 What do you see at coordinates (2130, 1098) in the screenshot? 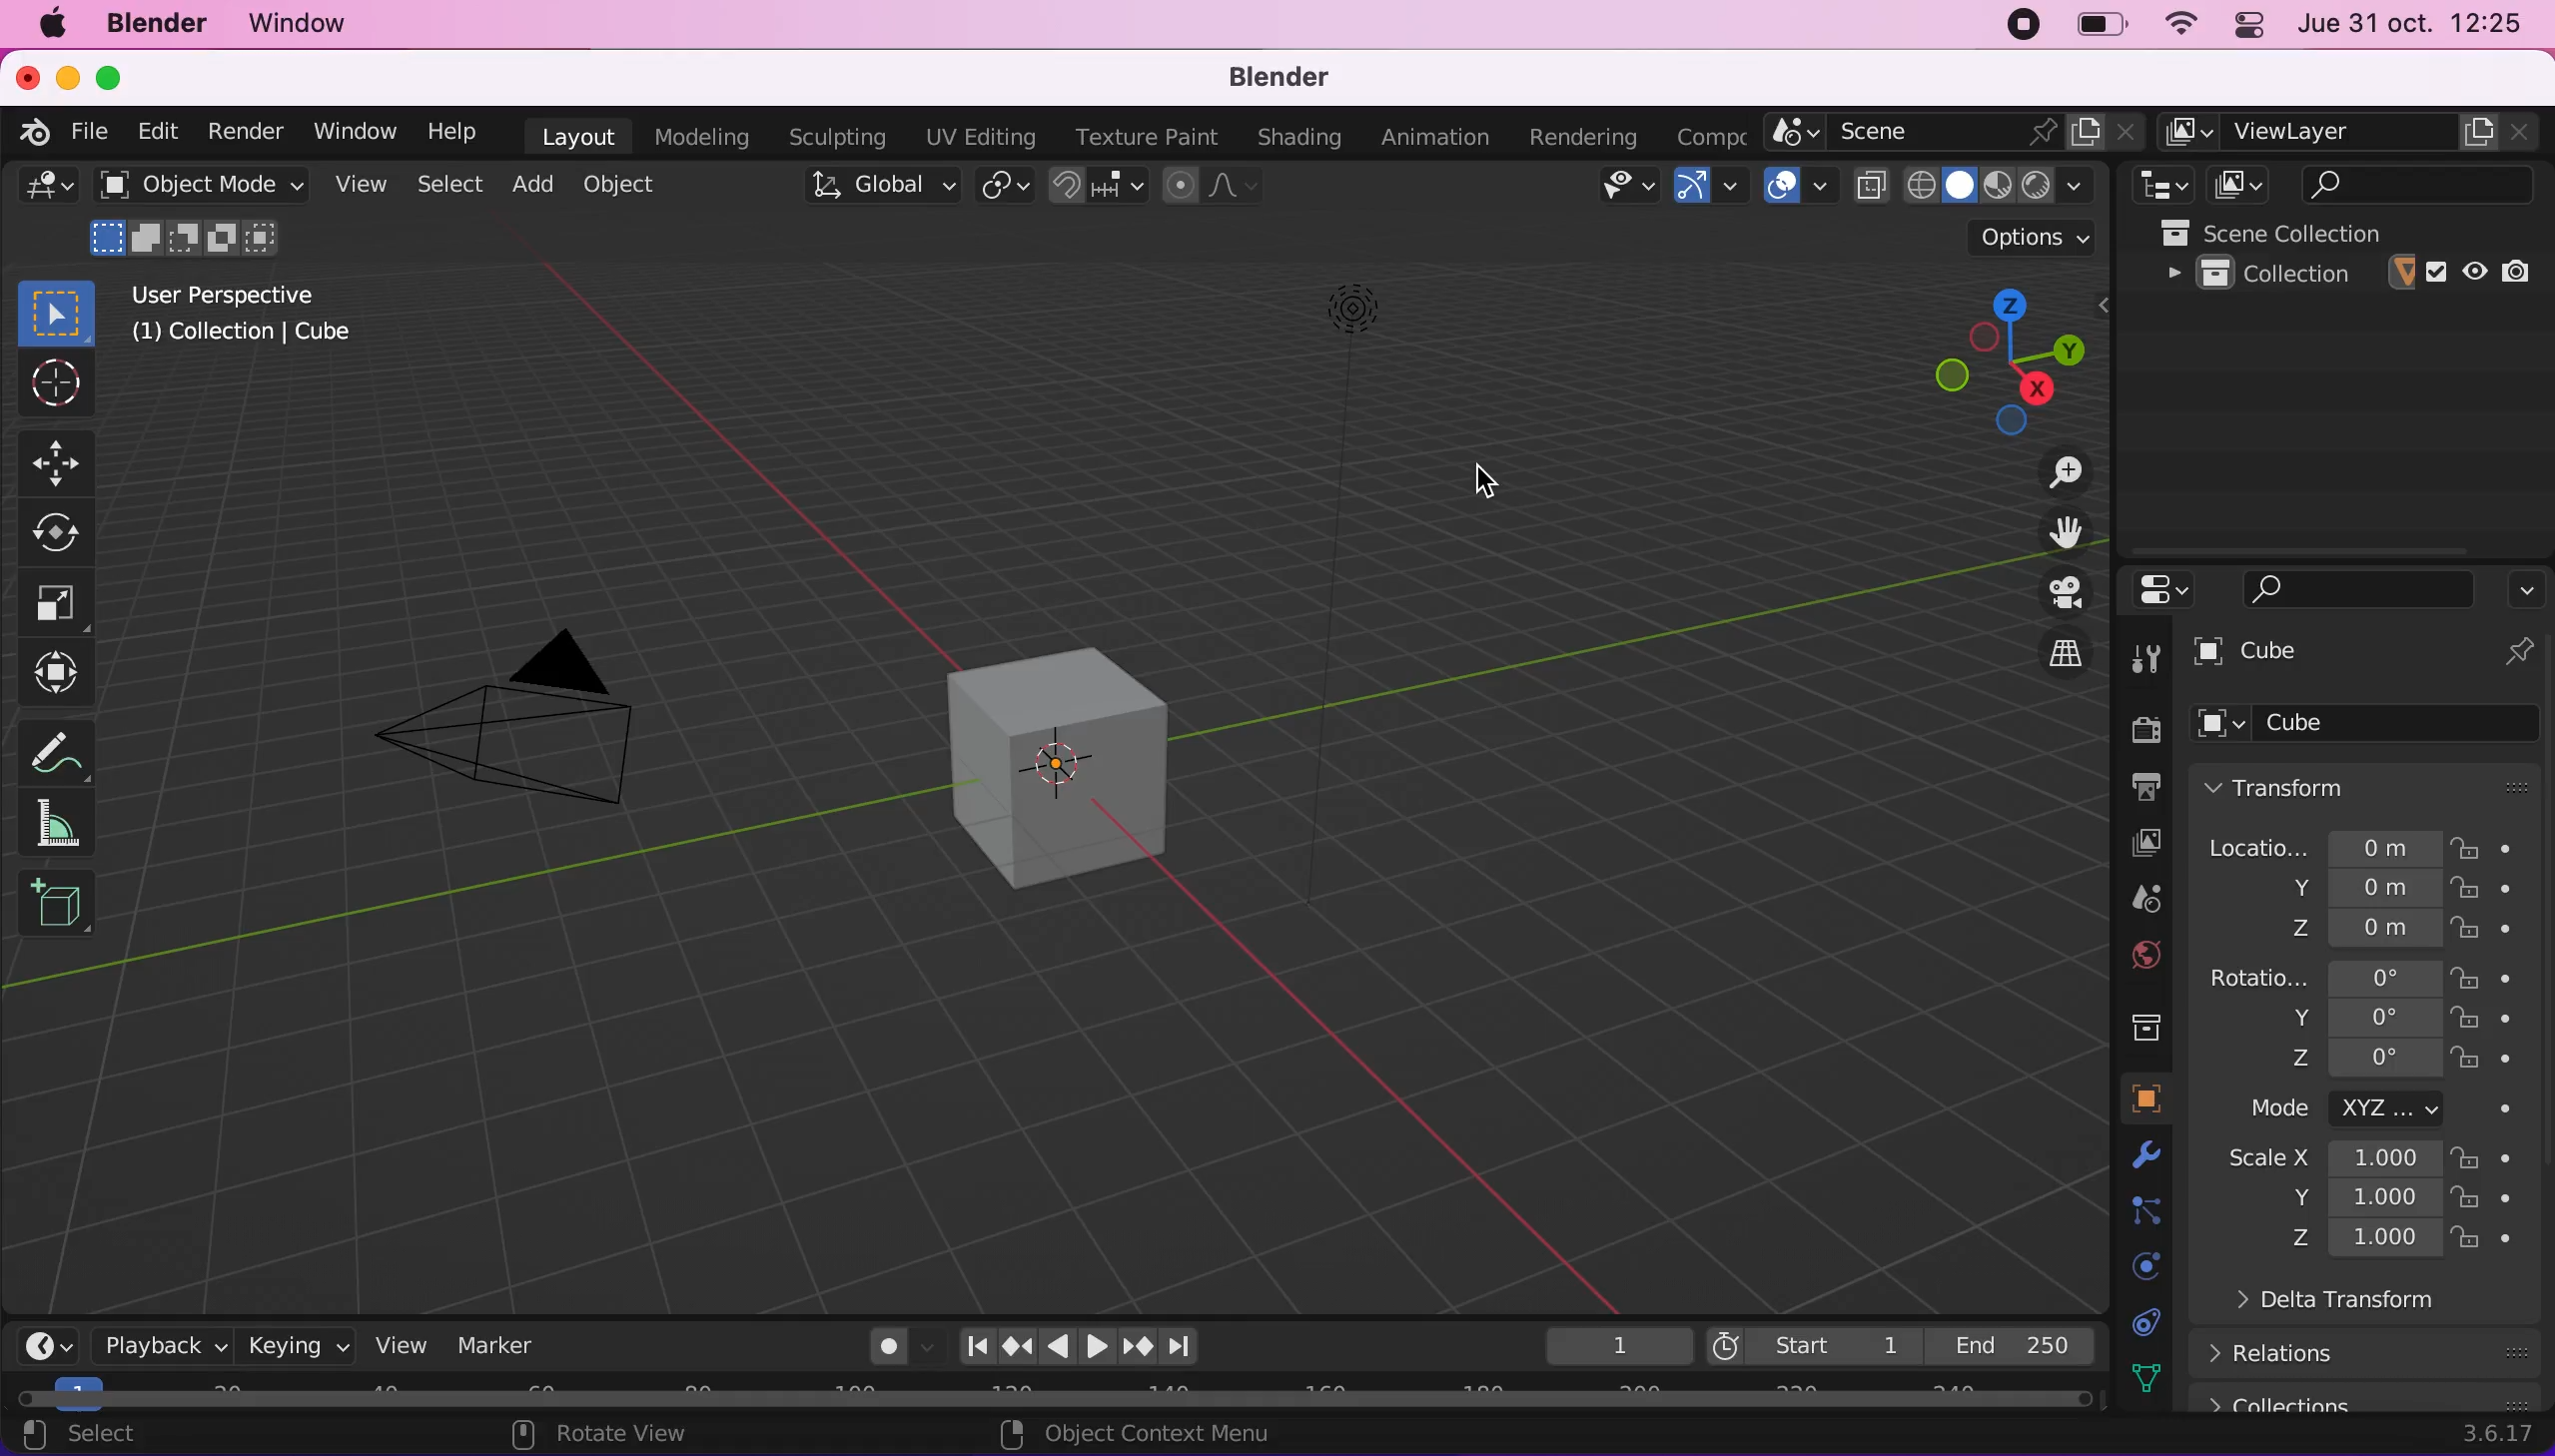
I see `object` at bounding box center [2130, 1098].